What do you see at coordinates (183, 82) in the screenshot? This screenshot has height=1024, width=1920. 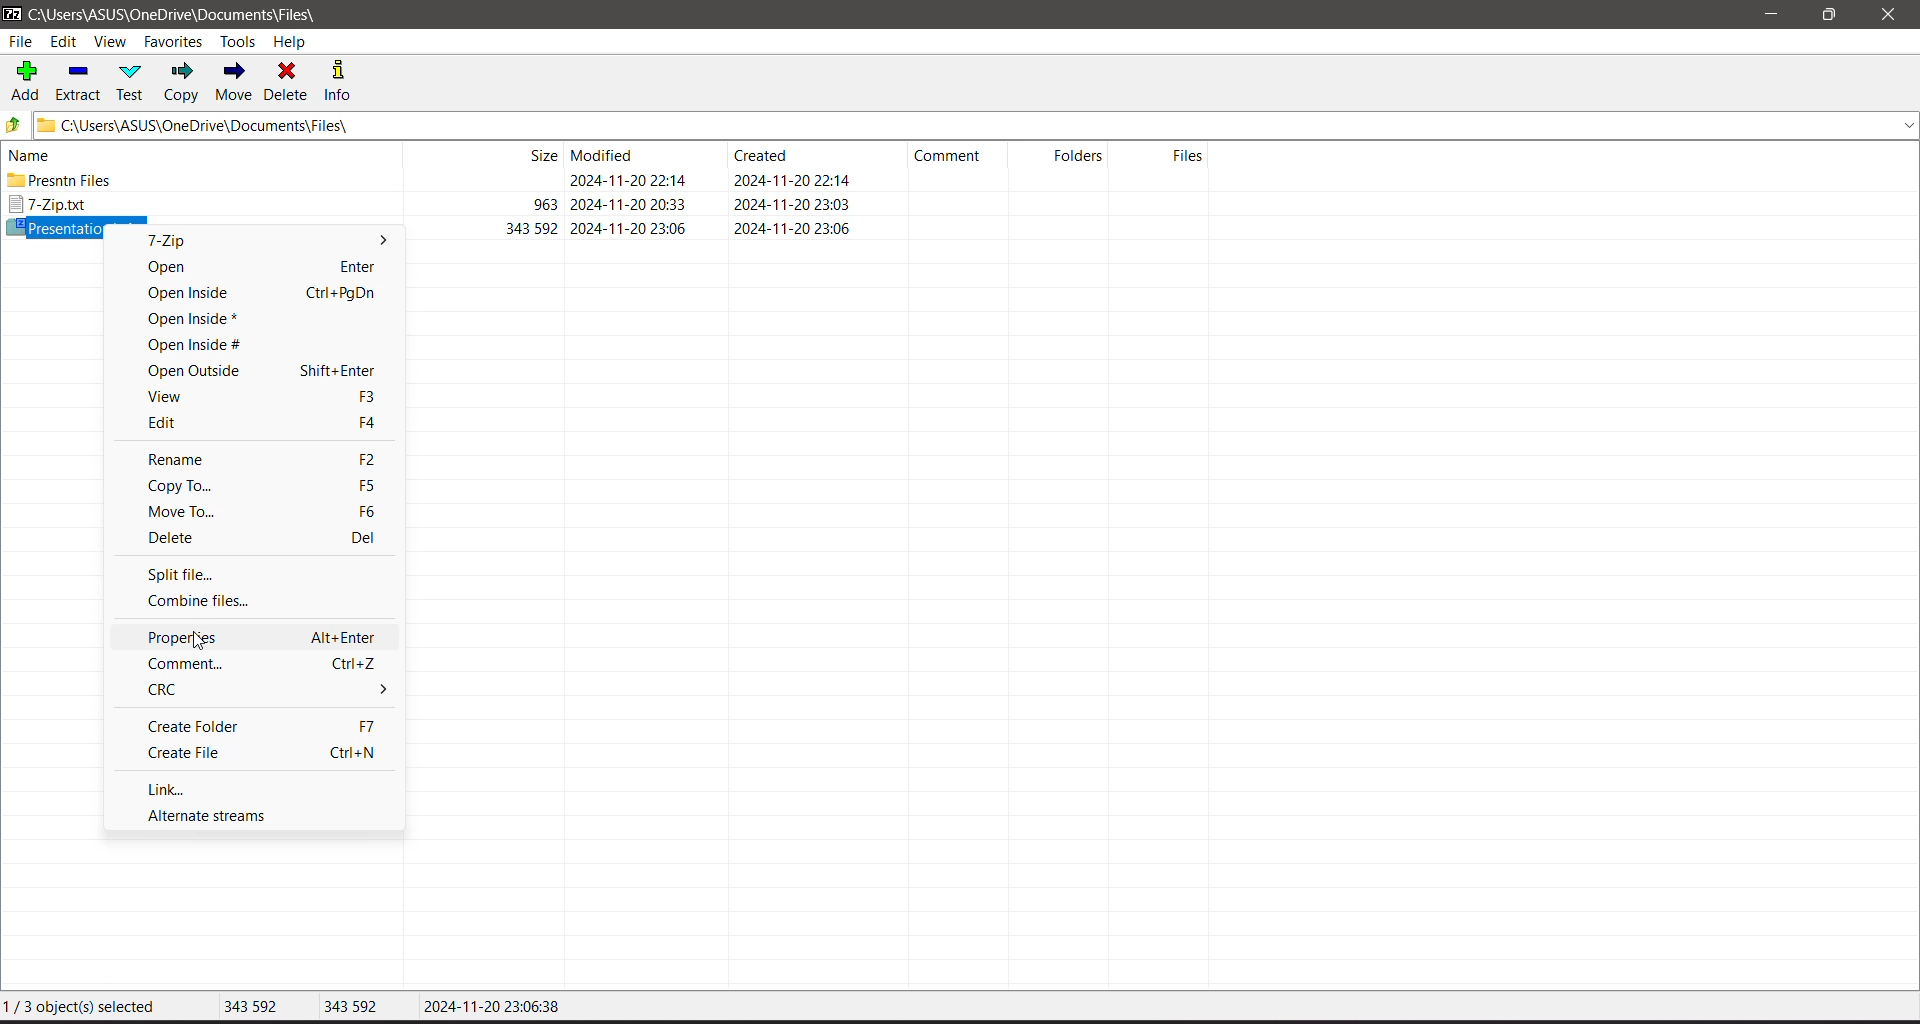 I see `Copy` at bounding box center [183, 82].